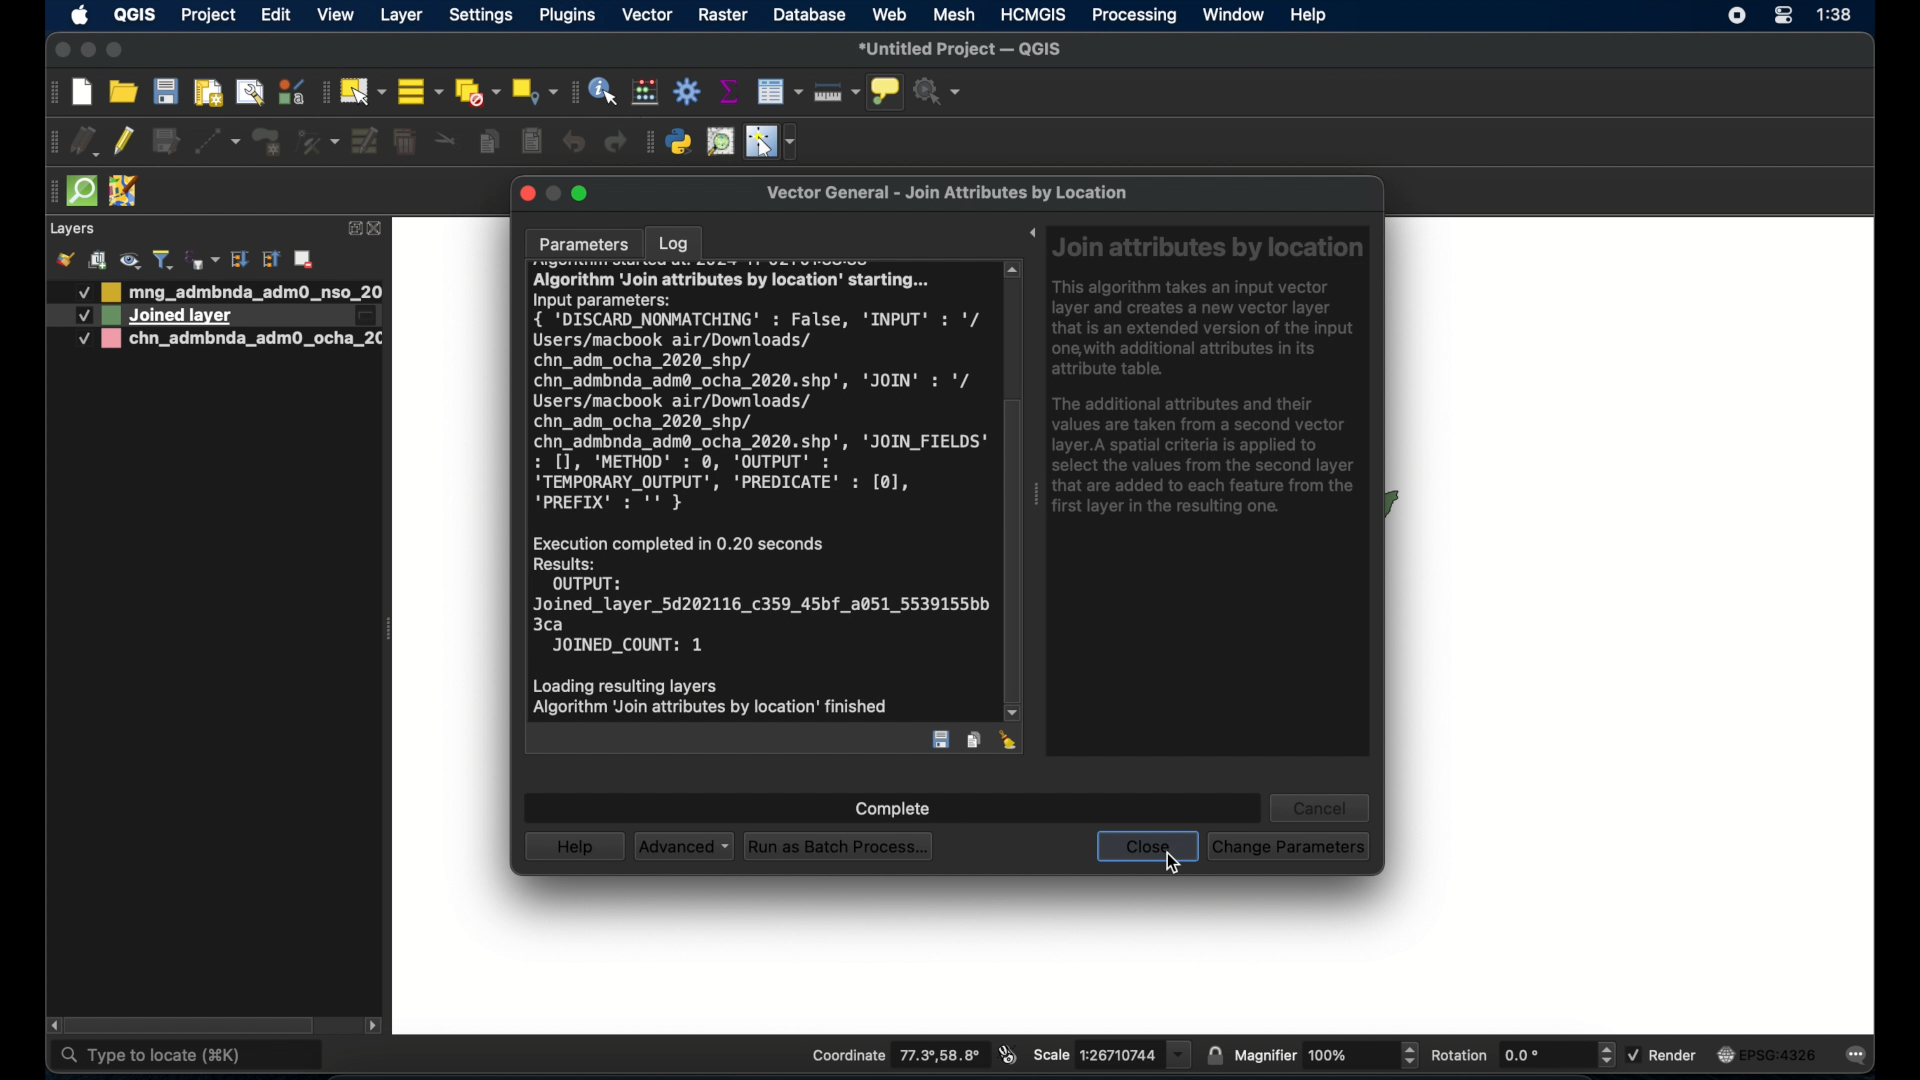 The image size is (1920, 1080). I want to click on expand, so click(240, 259).